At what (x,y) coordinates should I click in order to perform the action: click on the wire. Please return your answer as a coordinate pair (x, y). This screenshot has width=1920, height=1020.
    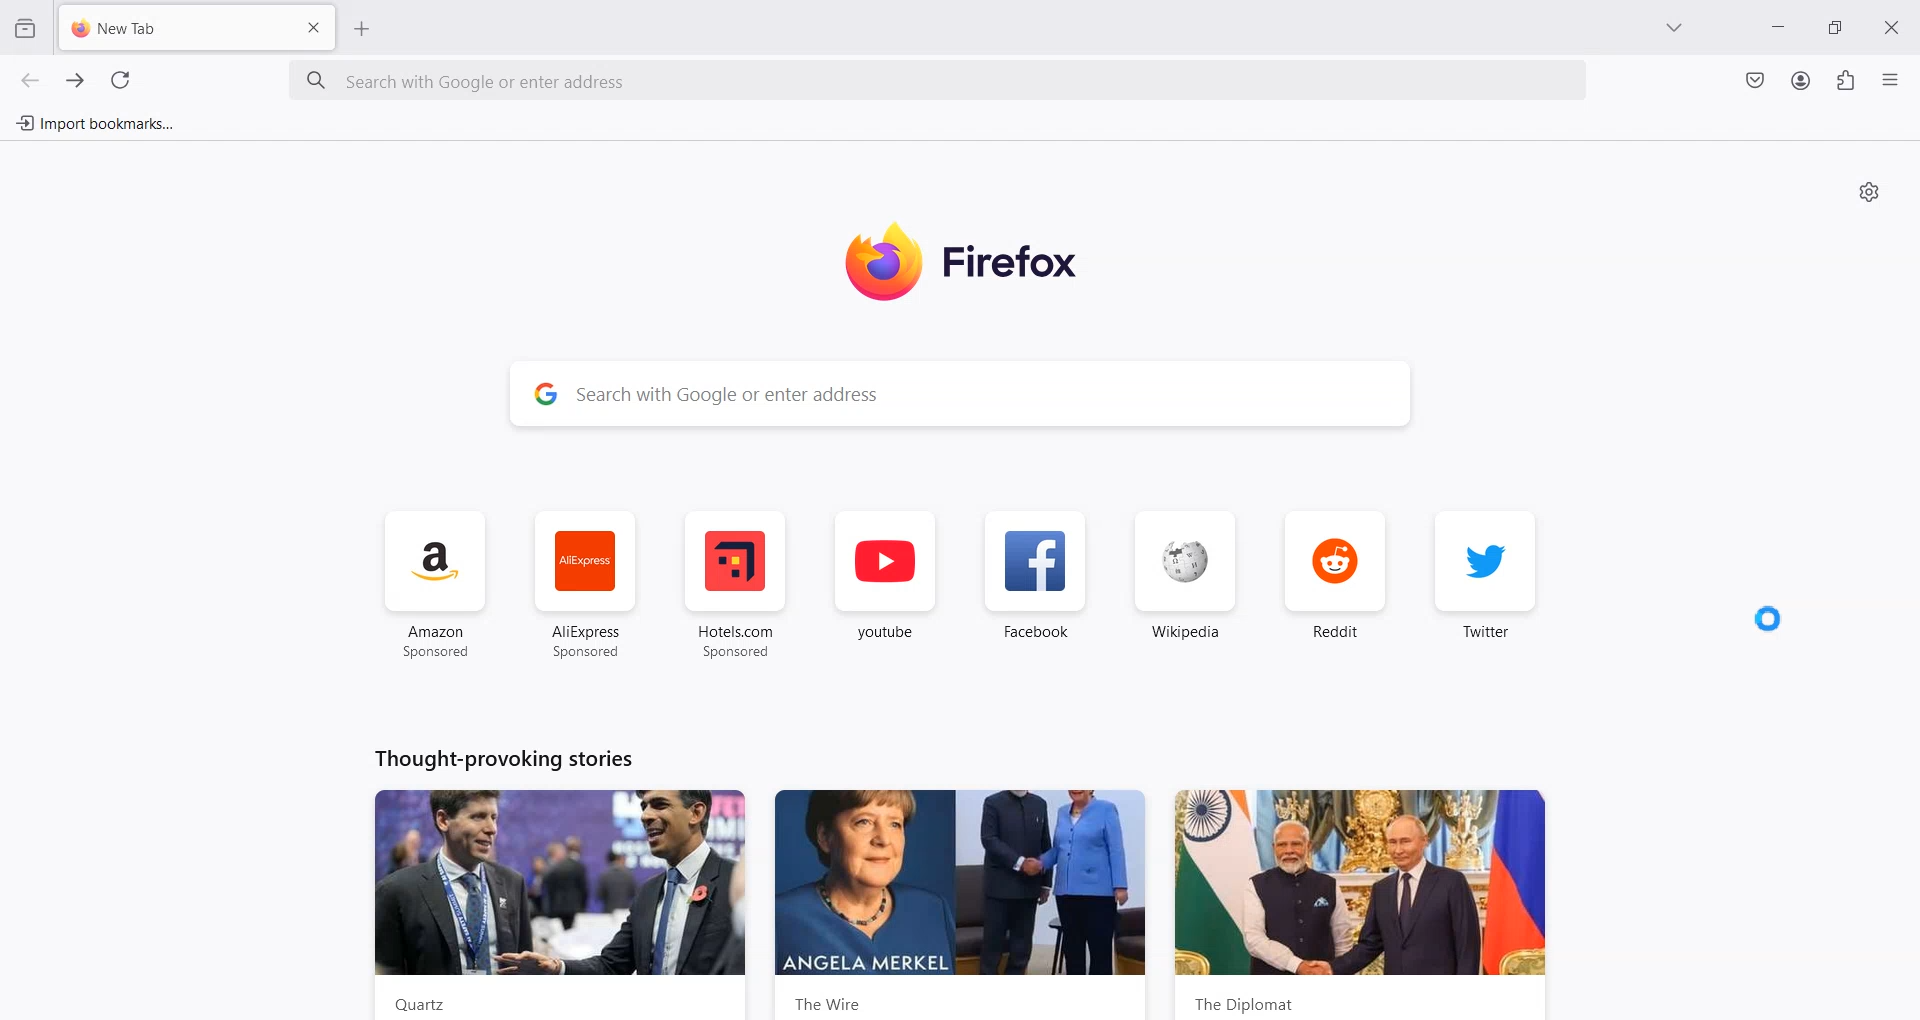
    Looking at the image, I should click on (962, 904).